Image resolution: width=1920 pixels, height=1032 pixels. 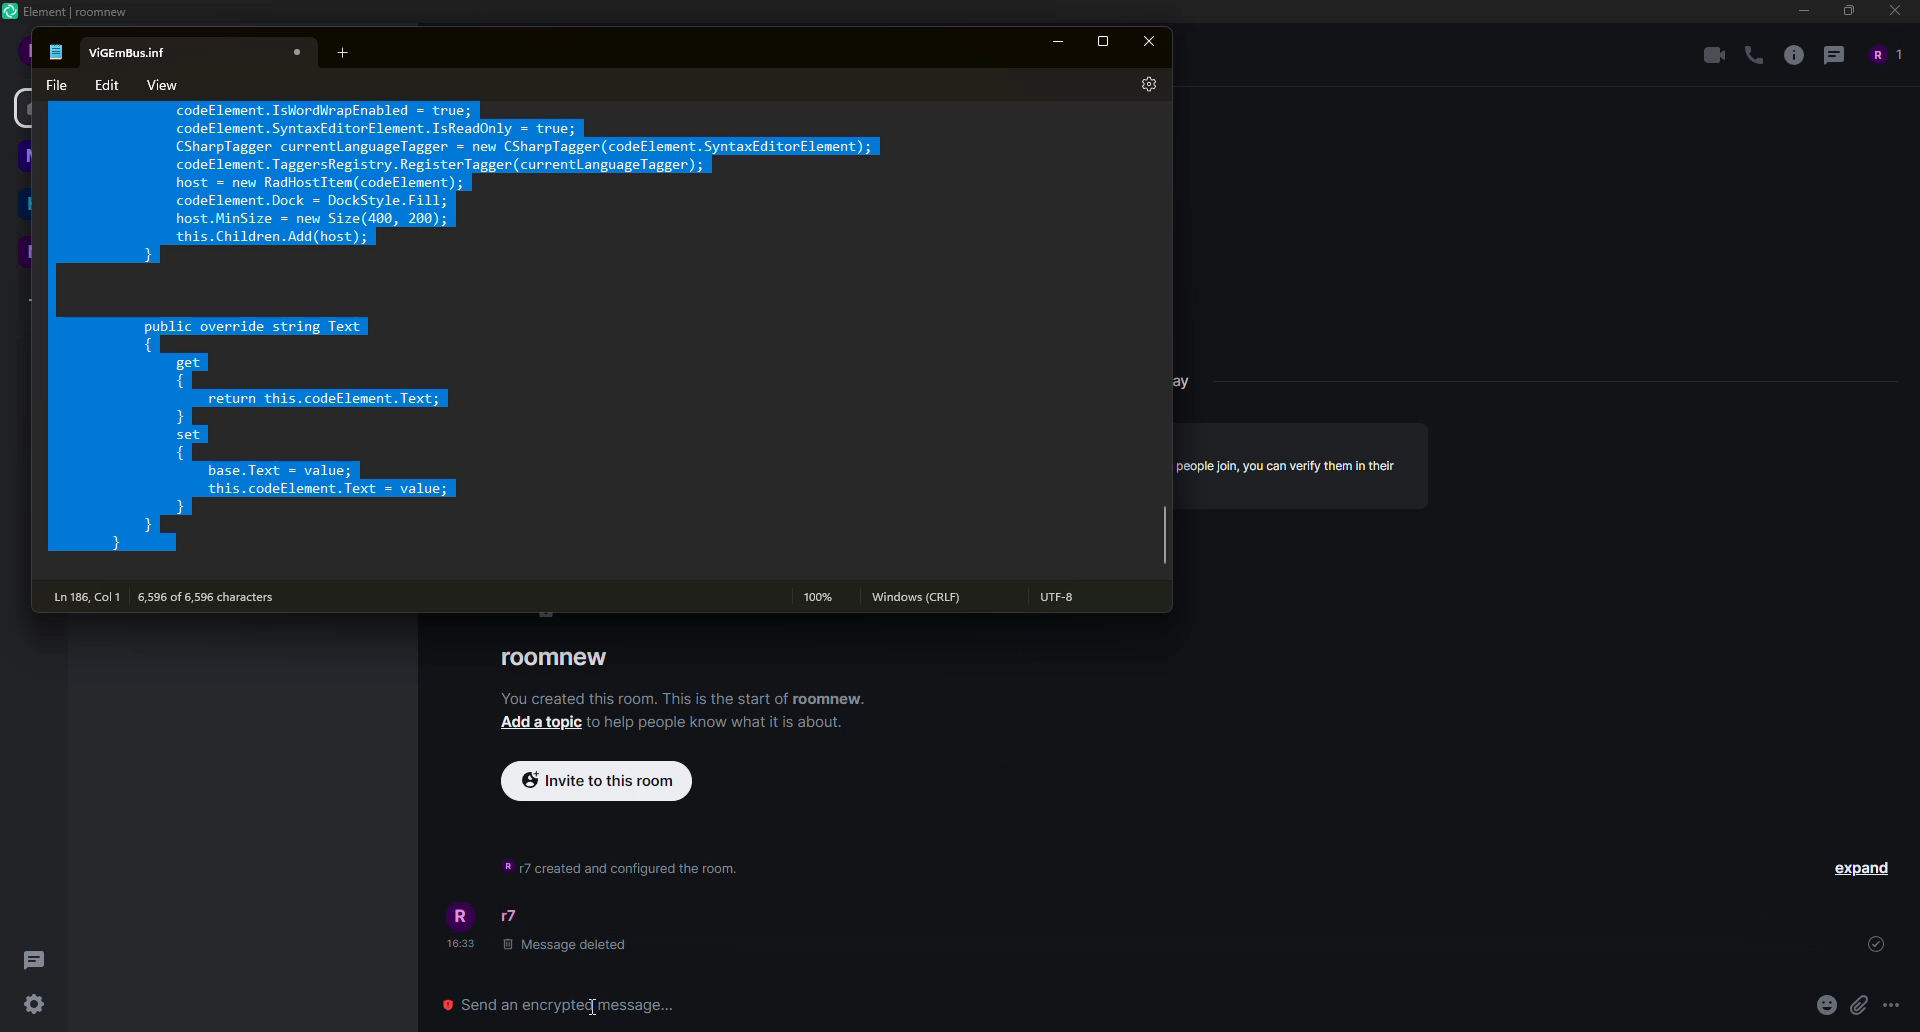 I want to click on more, so click(x=1891, y=1003).